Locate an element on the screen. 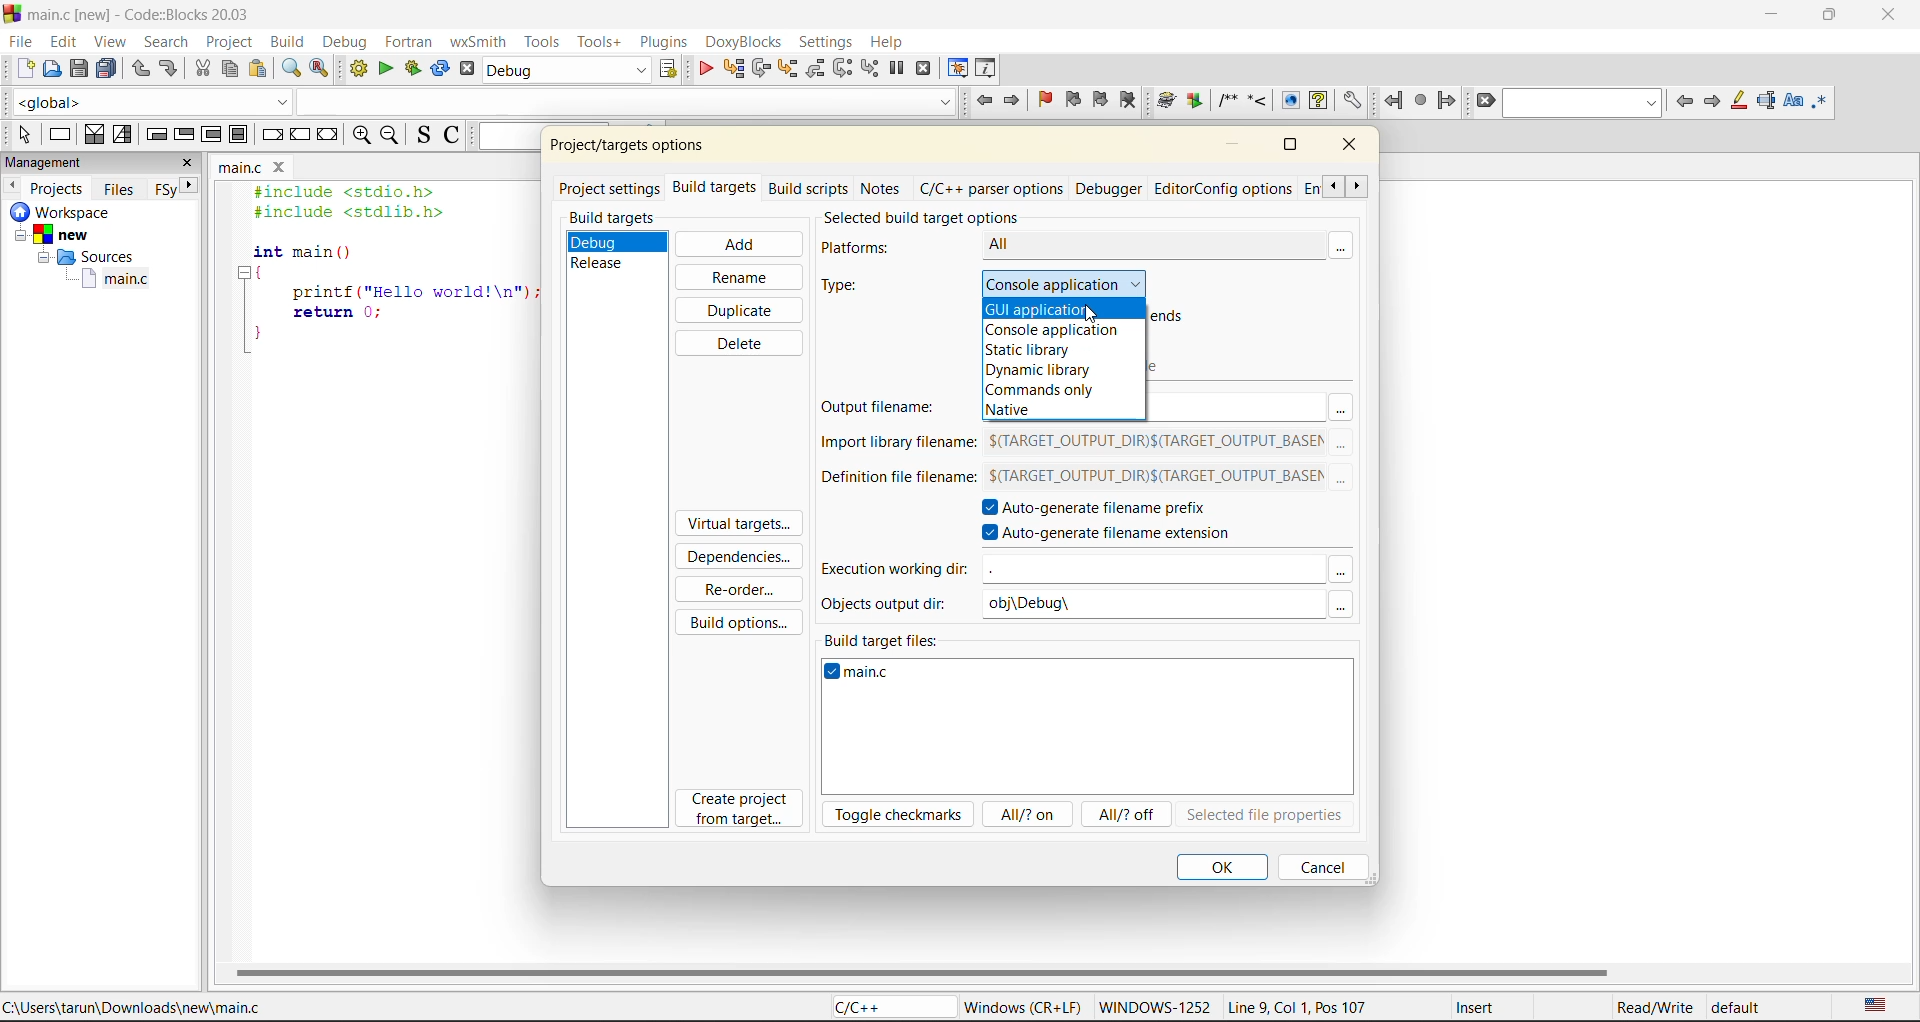 Image resolution: width=1920 pixels, height=1022 pixels. files is located at coordinates (120, 188).